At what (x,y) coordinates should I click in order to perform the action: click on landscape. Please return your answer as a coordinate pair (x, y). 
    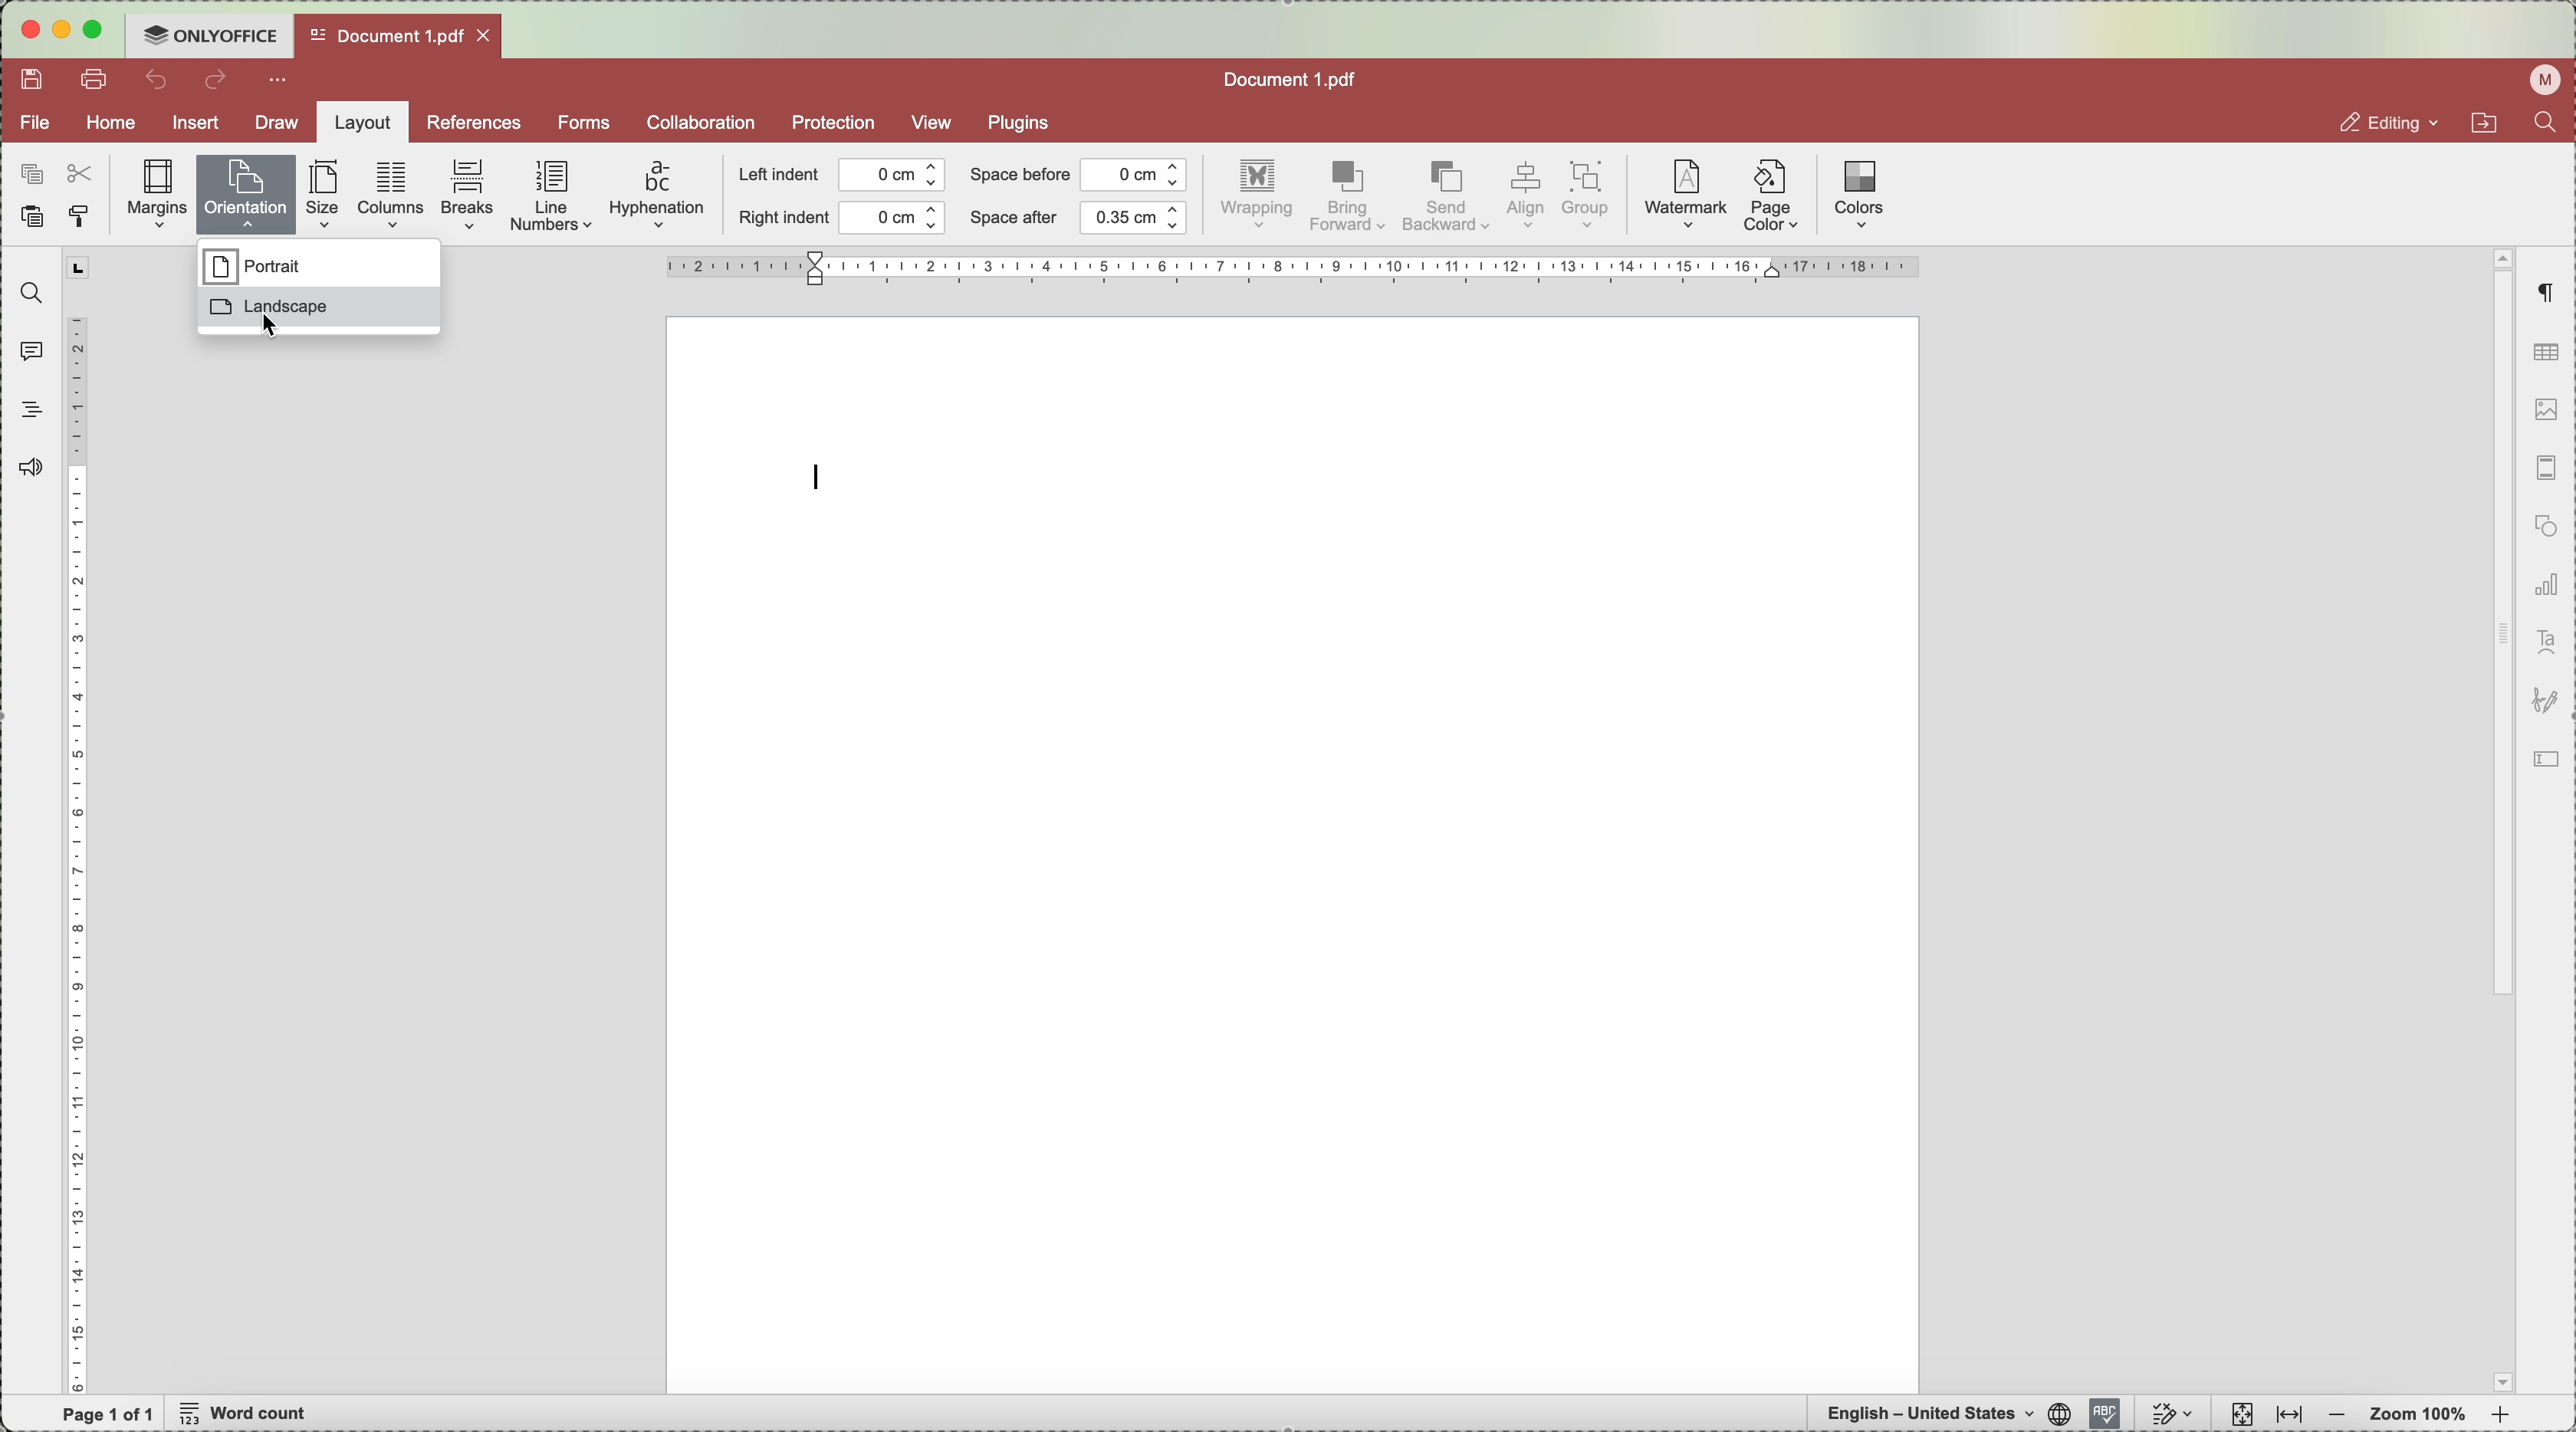
    Looking at the image, I should click on (320, 312).